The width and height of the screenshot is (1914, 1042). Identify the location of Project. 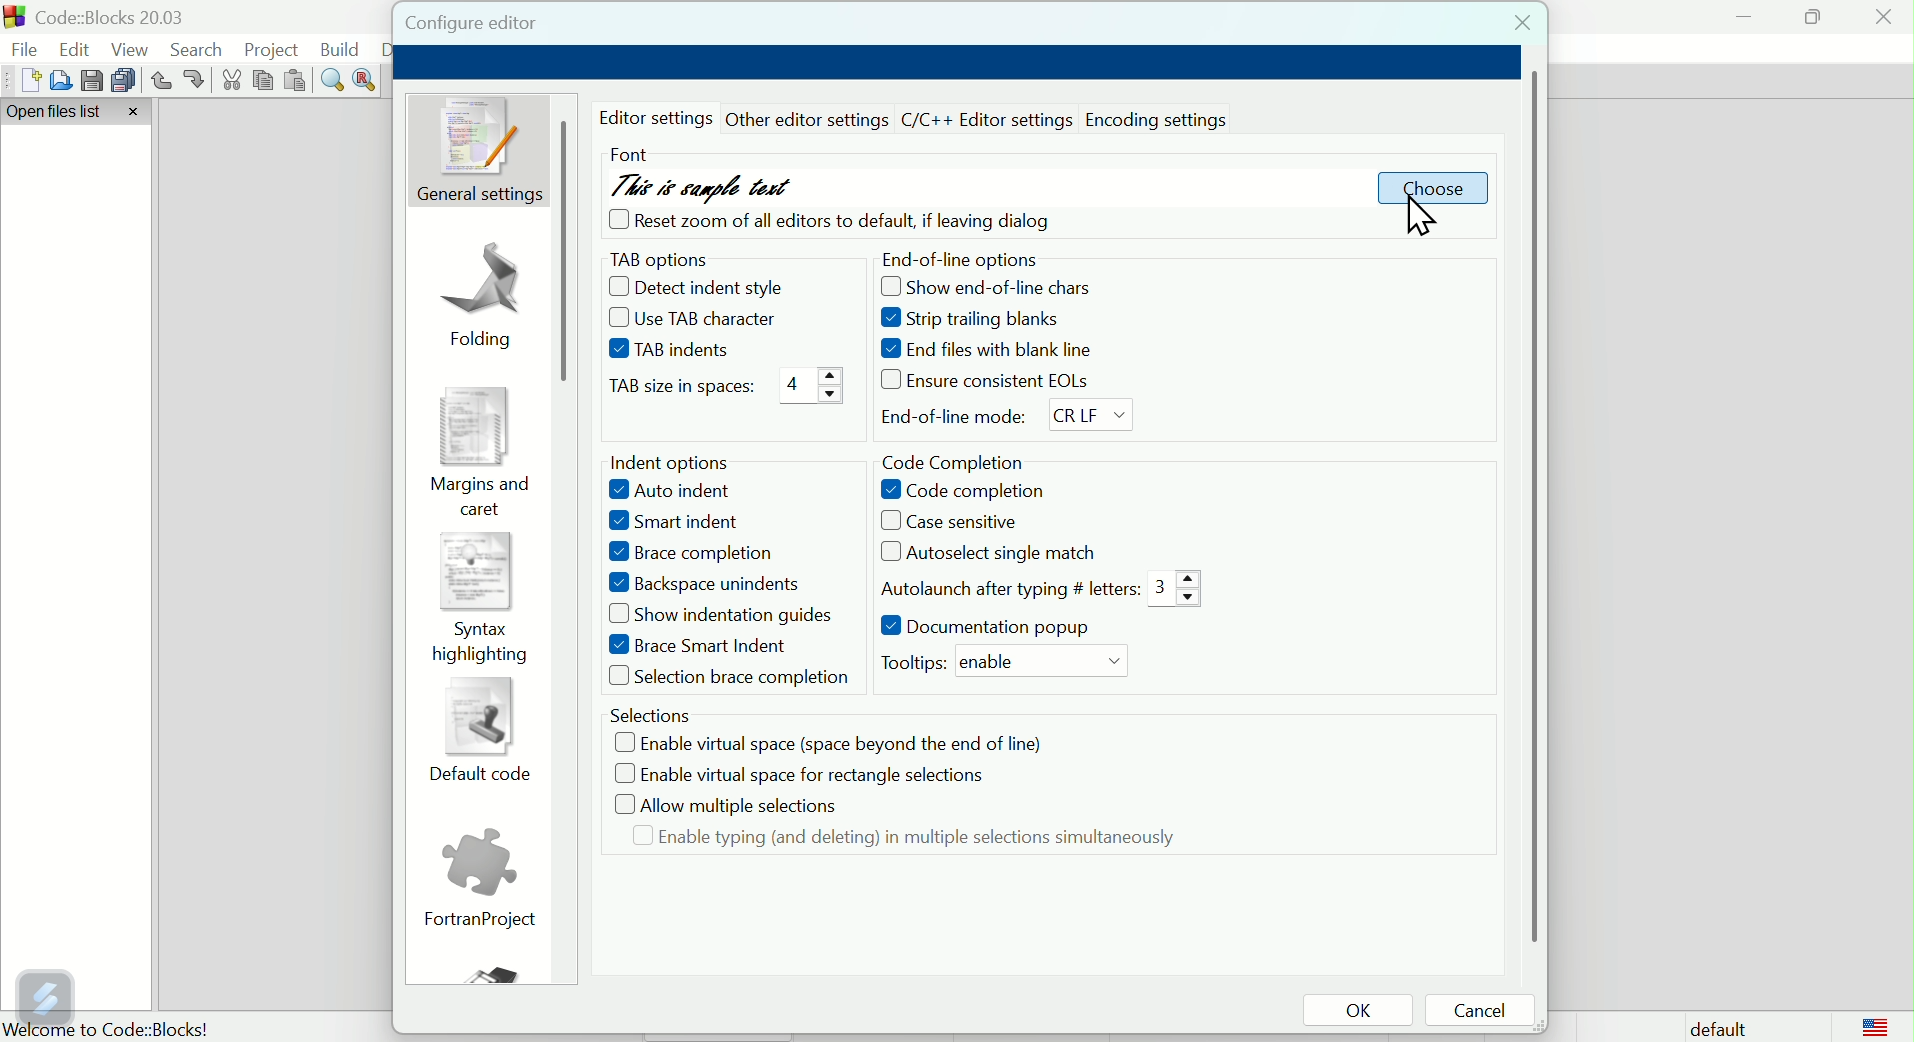
(275, 49).